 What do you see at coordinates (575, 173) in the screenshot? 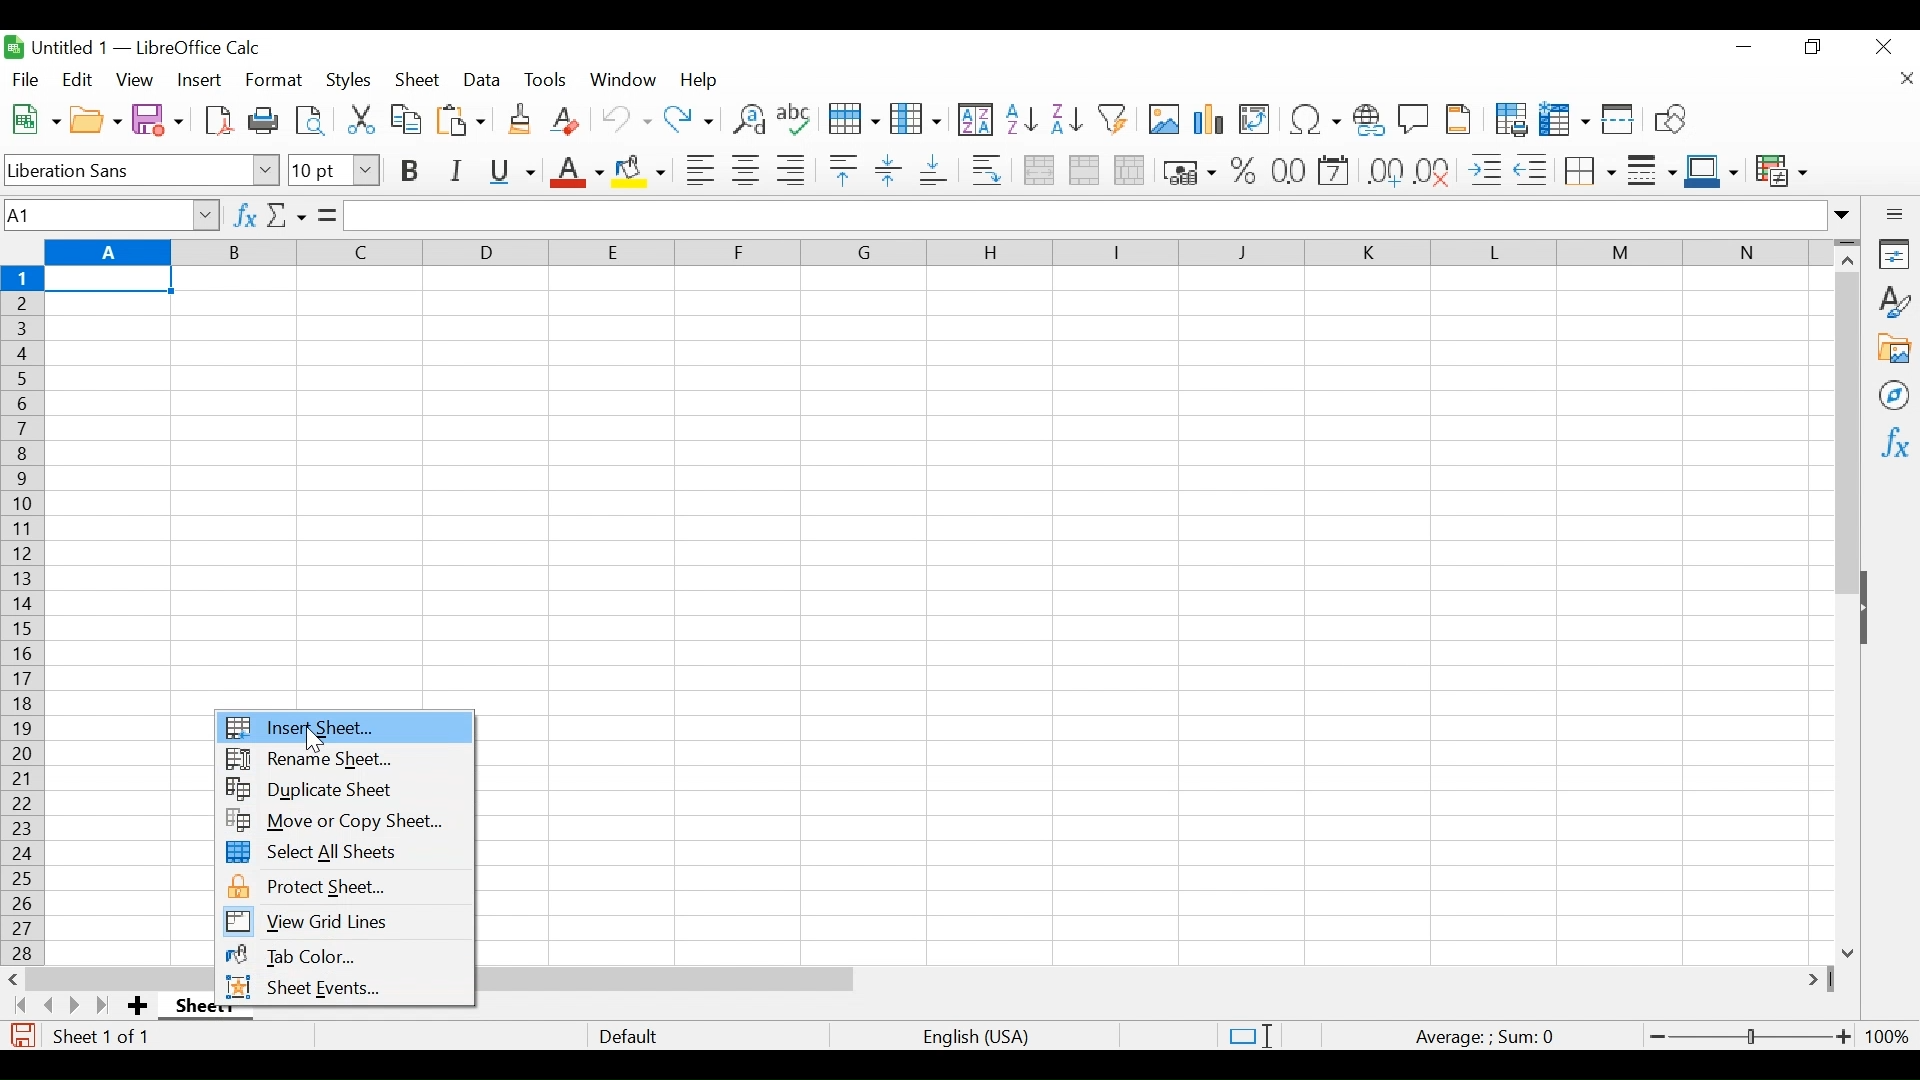
I see `Font Color` at bounding box center [575, 173].